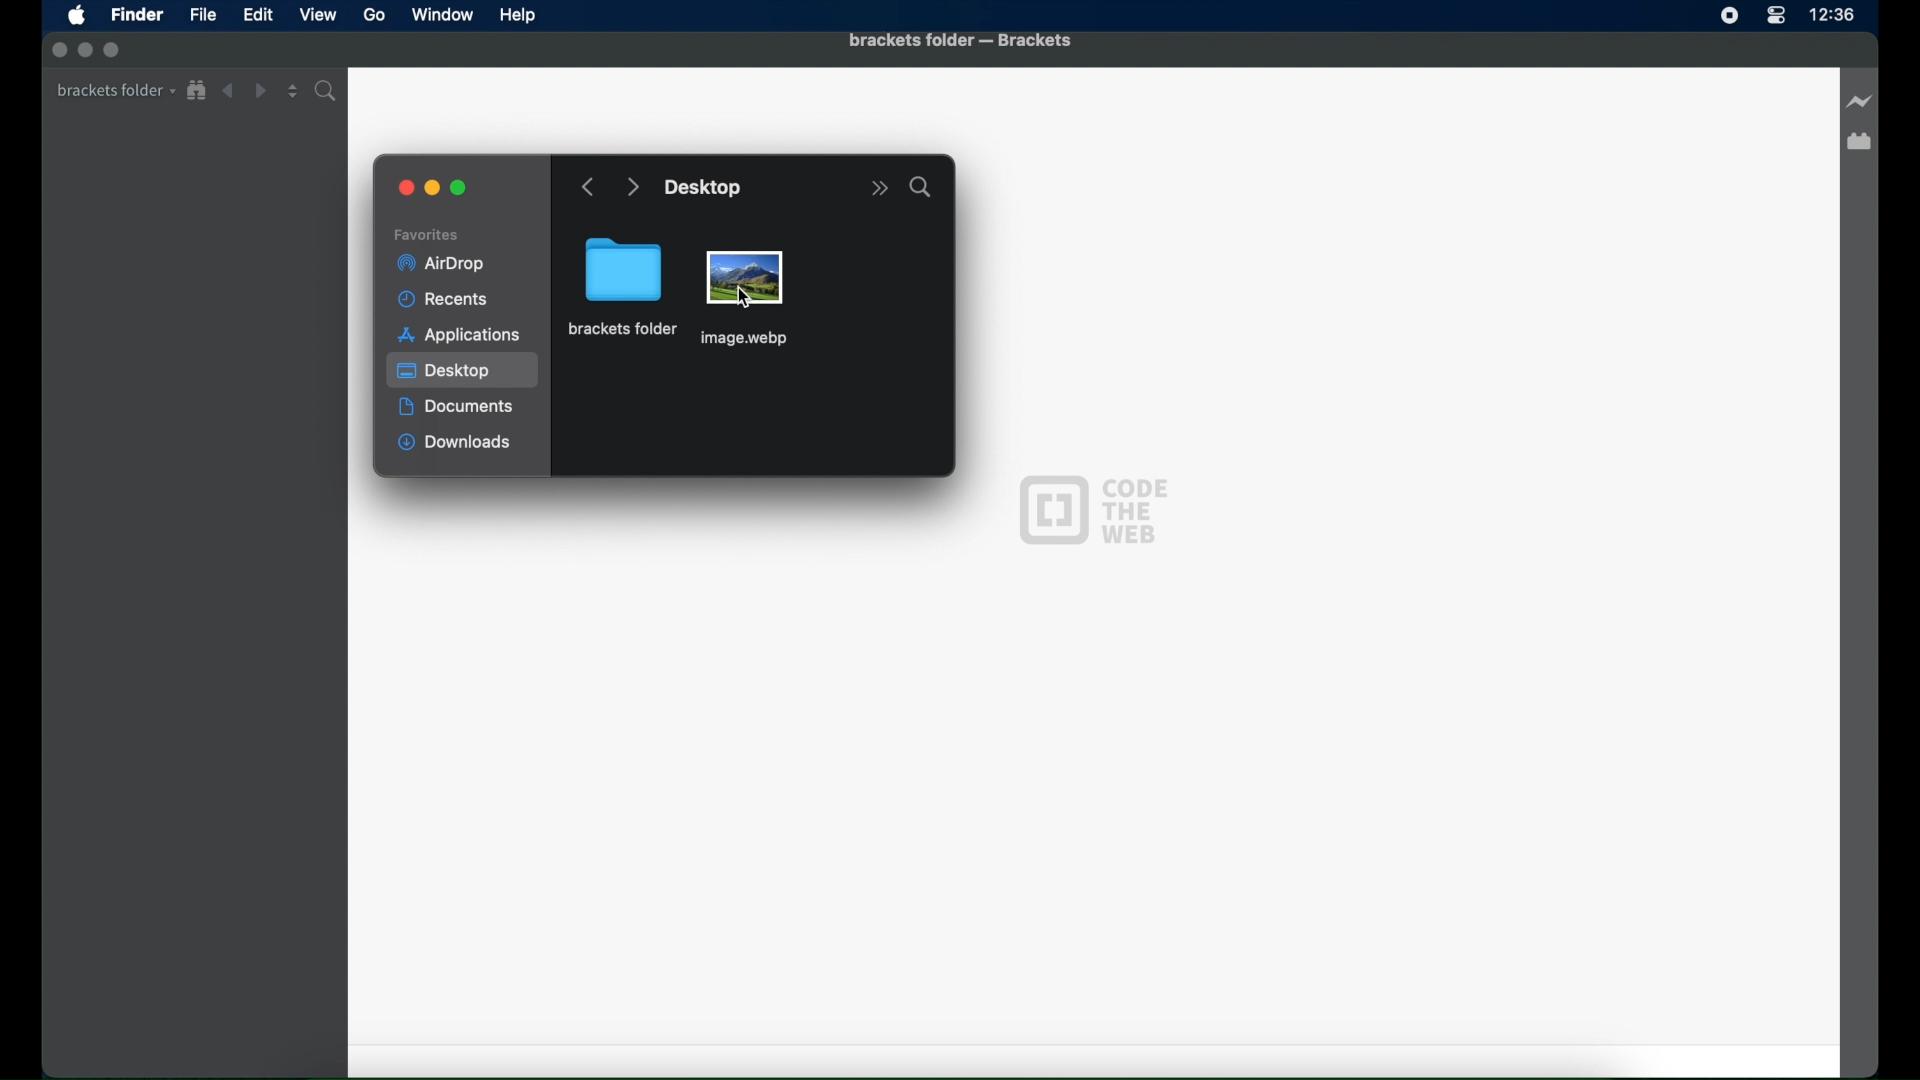 The height and width of the screenshot is (1080, 1920). Describe the element at coordinates (407, 189) in the screenshot. I see `close` at that location.